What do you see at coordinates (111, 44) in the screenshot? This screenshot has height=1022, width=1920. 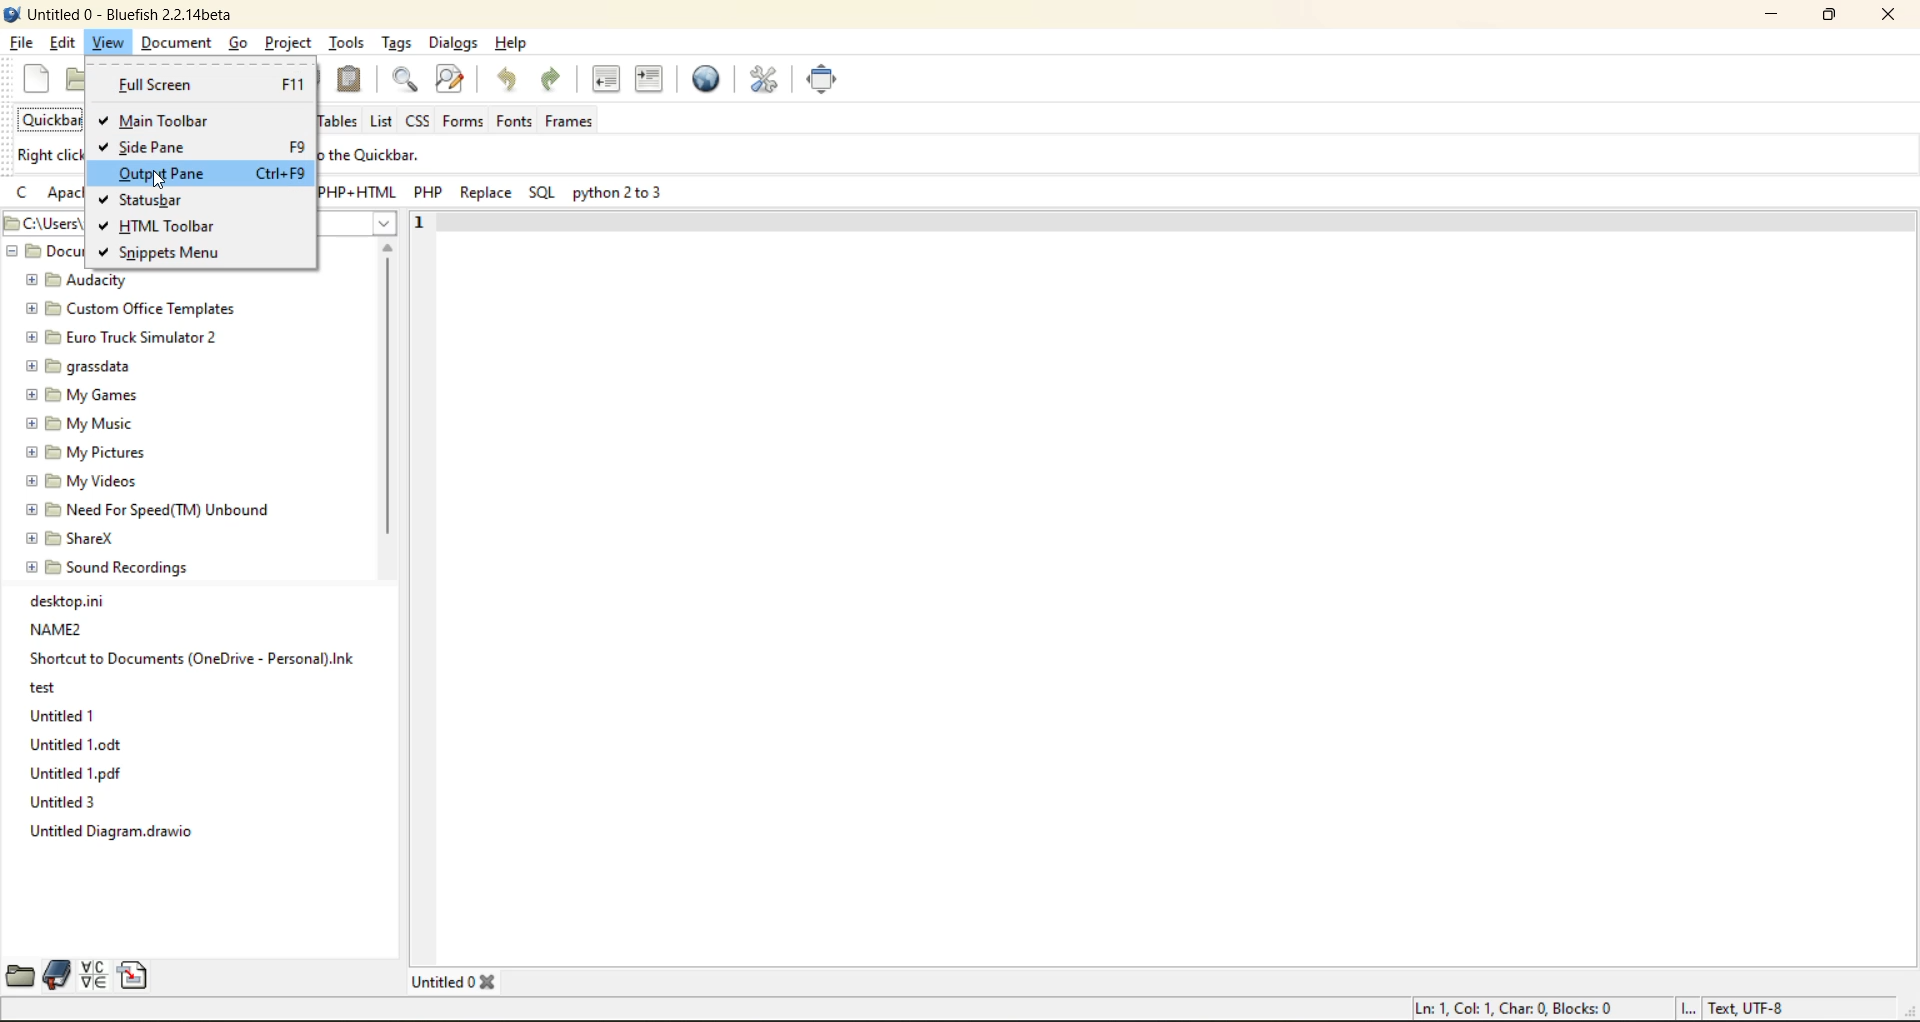 I see `view` at bounding box center [111, 44].